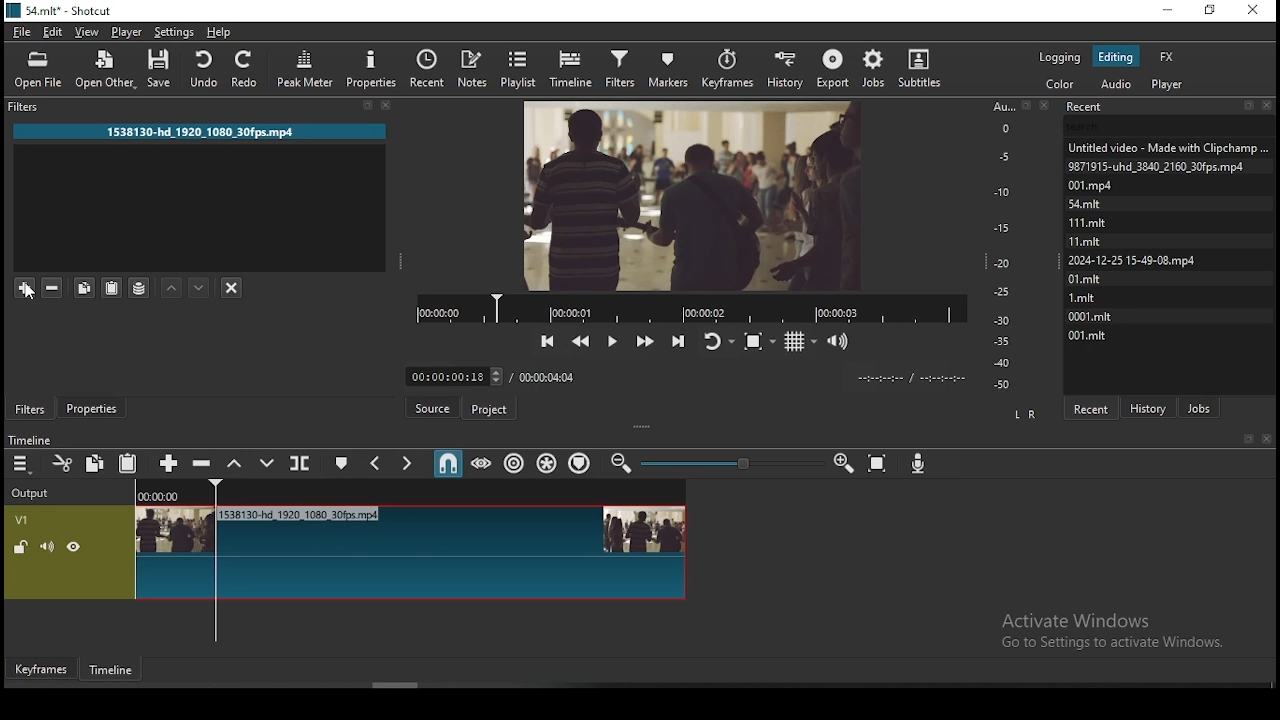  I want to click on 0001.mit, so click(1094, 315).